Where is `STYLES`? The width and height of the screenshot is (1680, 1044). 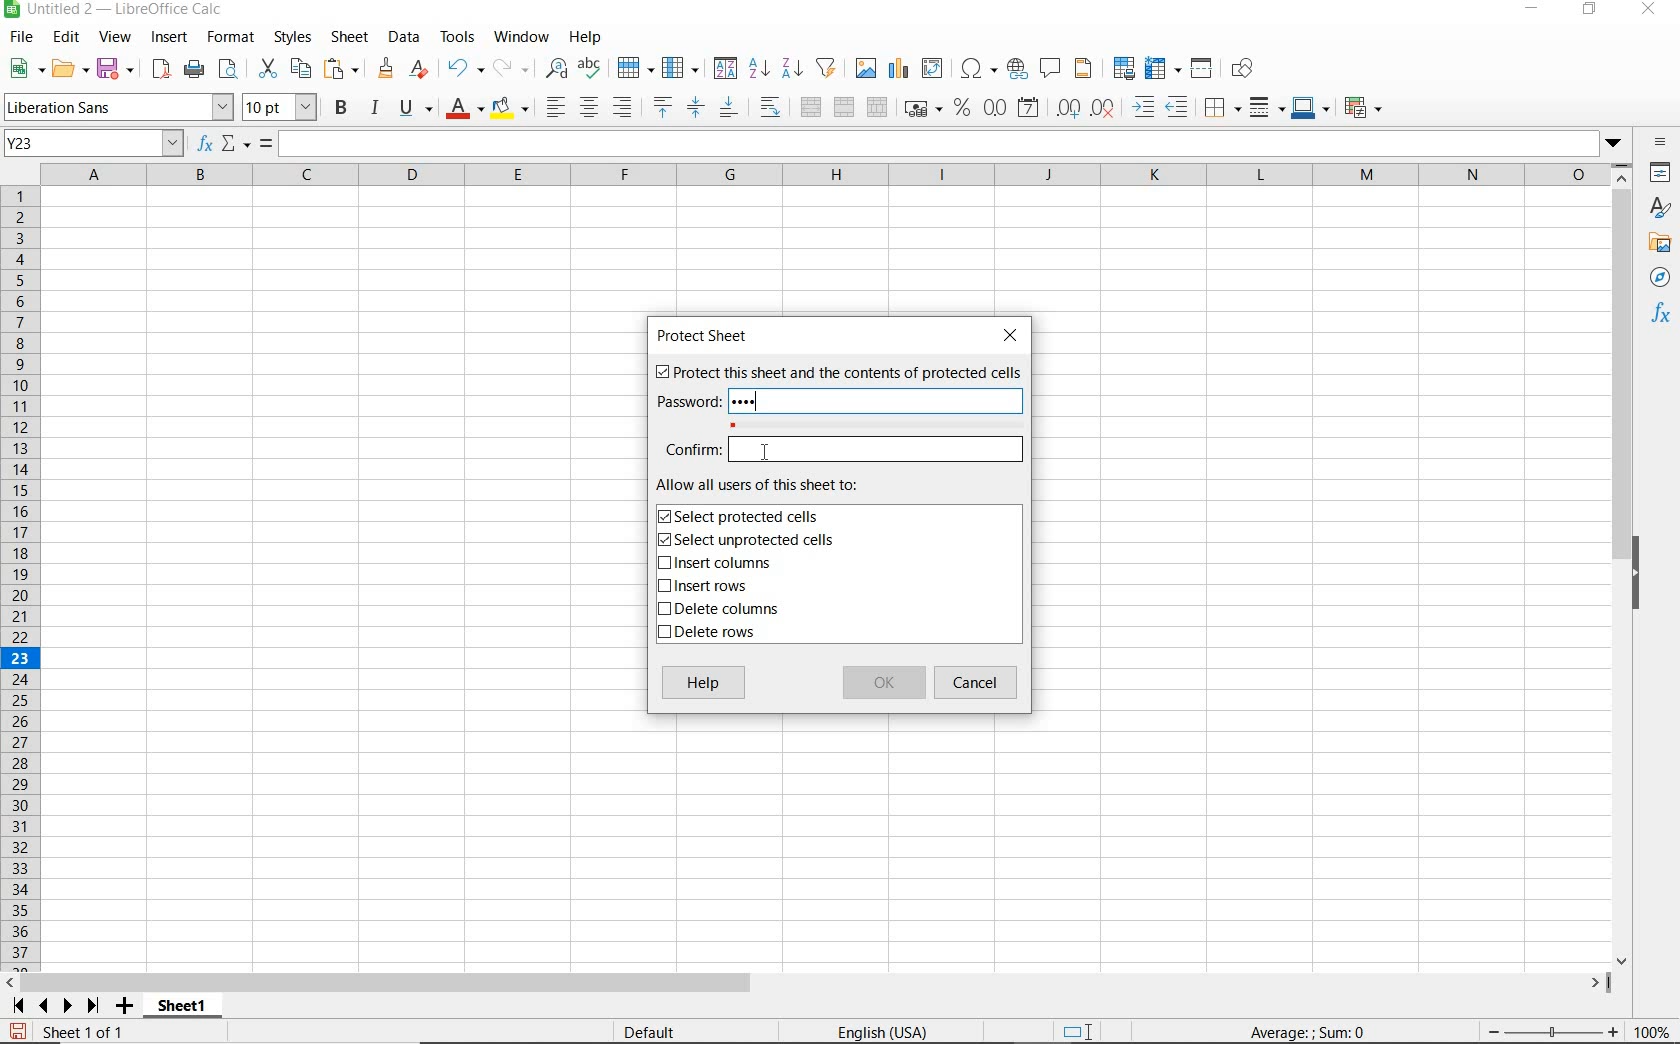 STYLES is located at coordinates (1660, 208).